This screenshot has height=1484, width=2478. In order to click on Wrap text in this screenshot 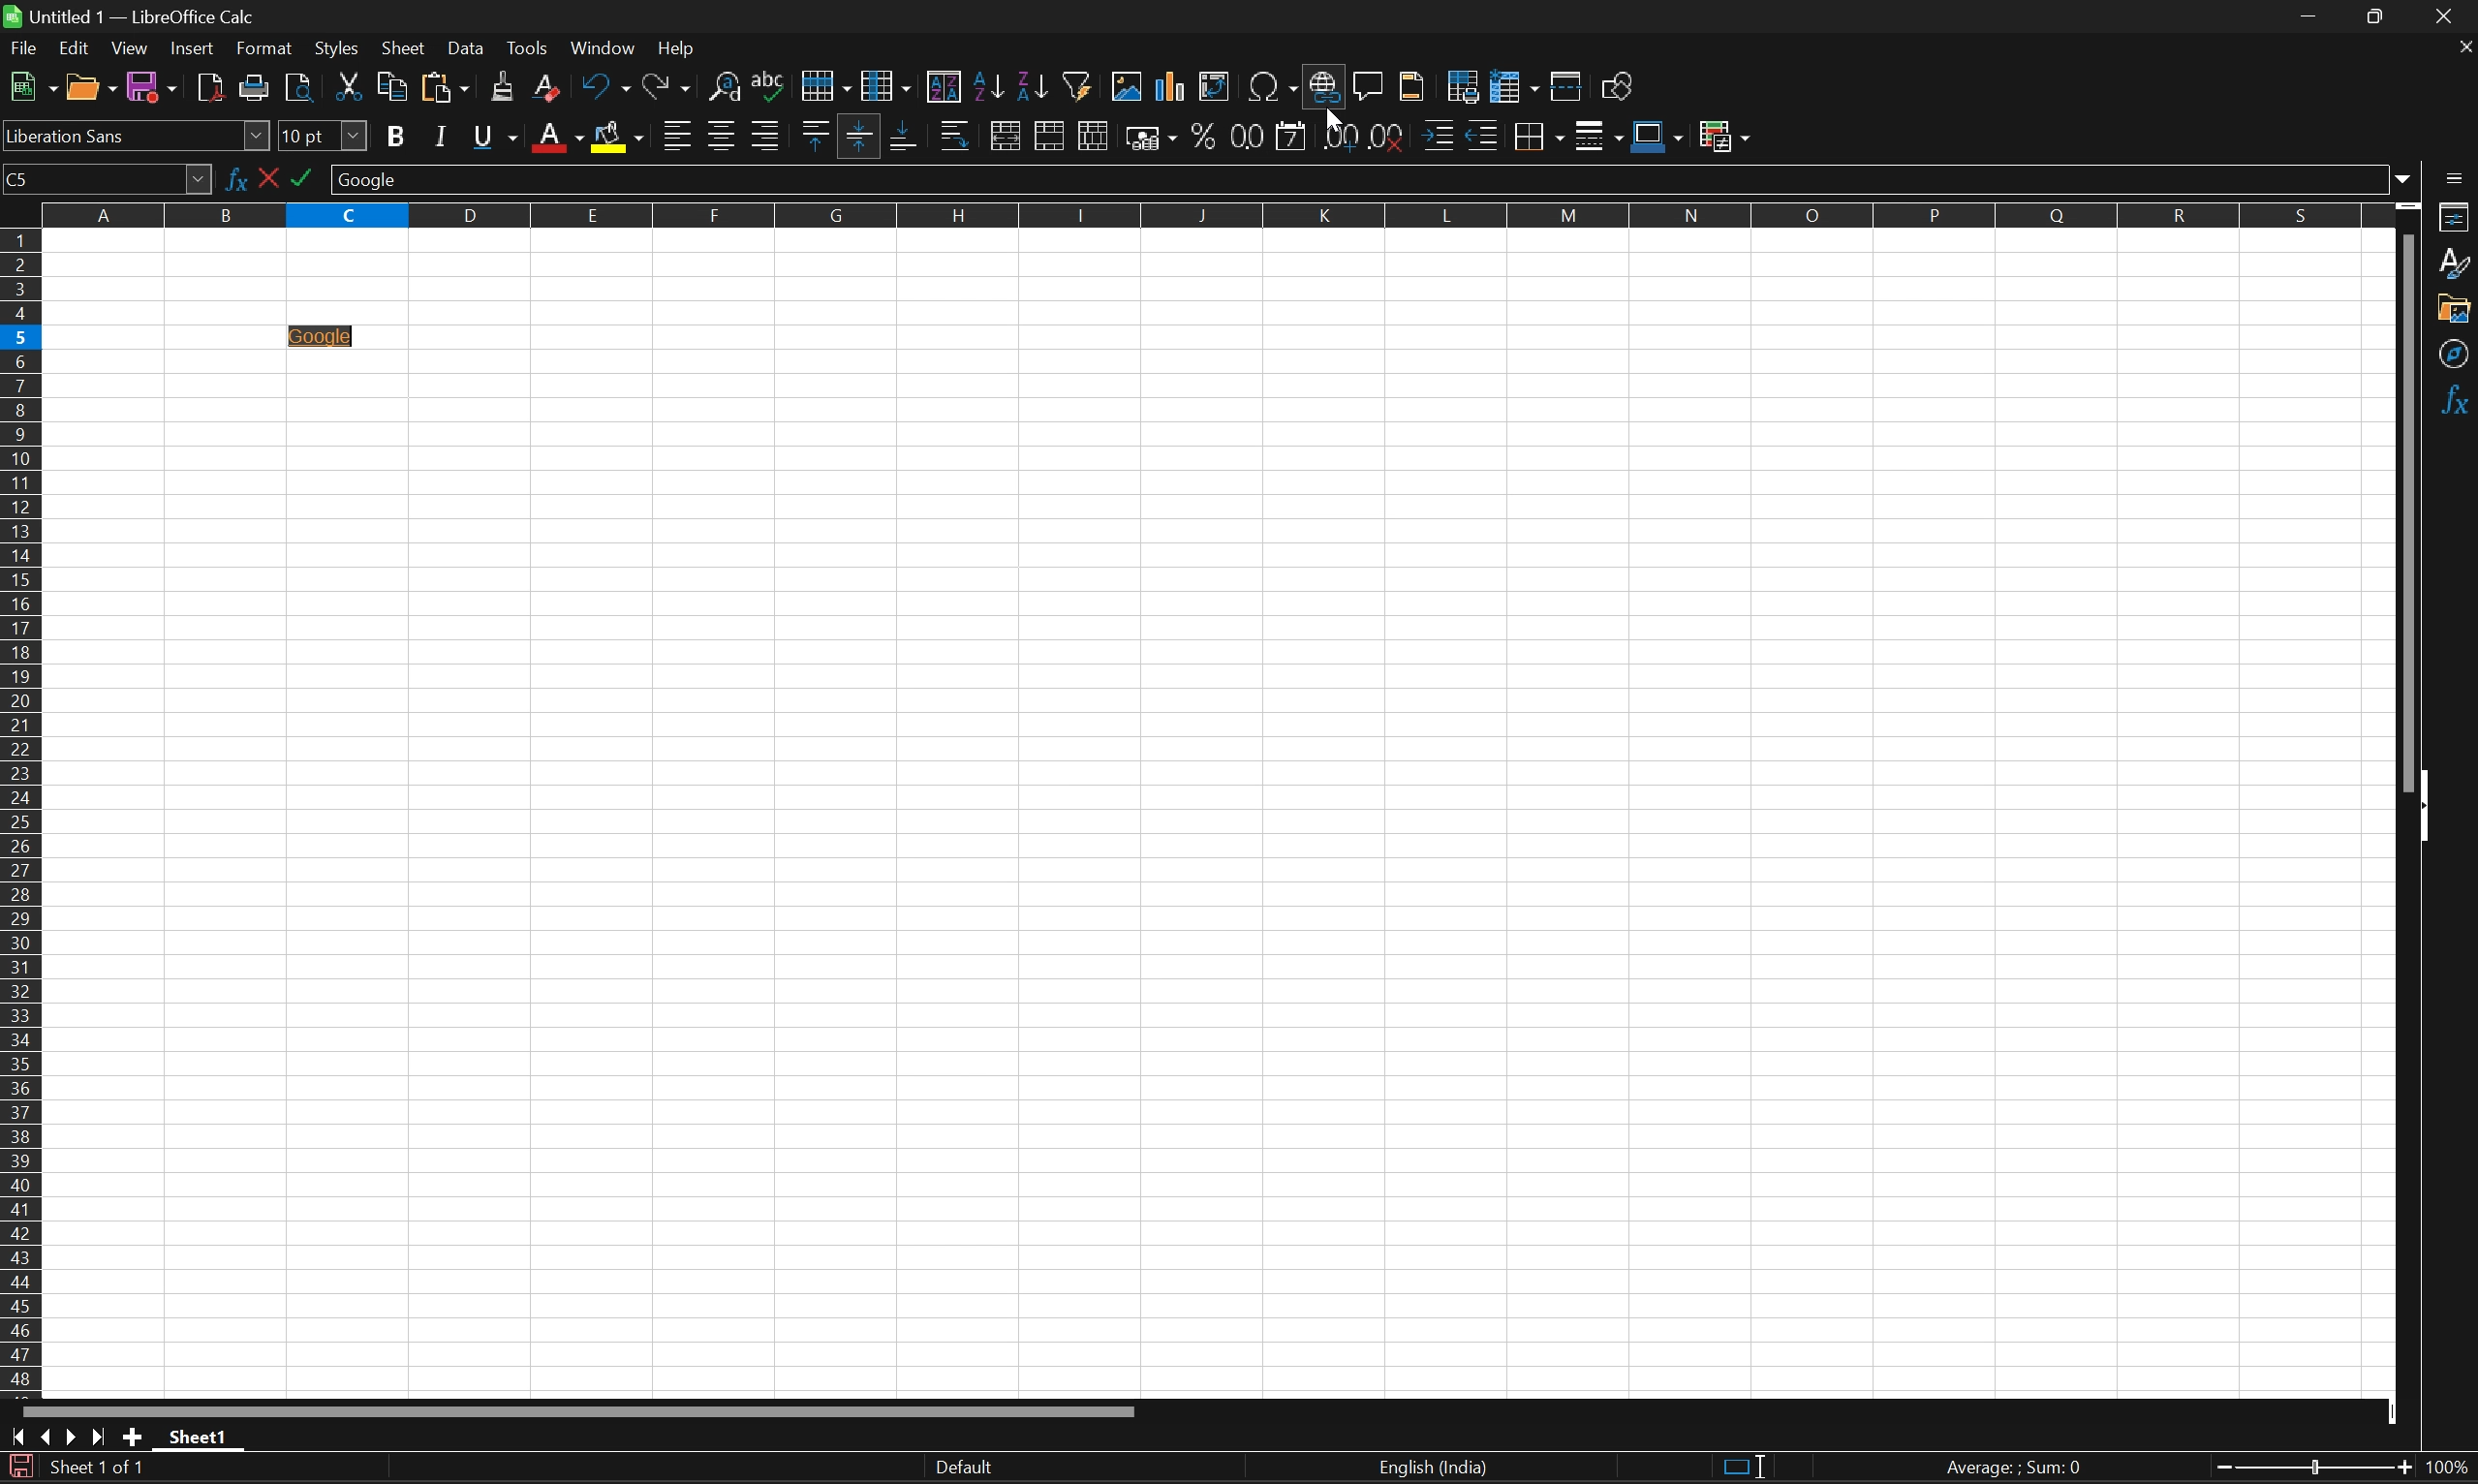, I will do `click(958, 136)`.